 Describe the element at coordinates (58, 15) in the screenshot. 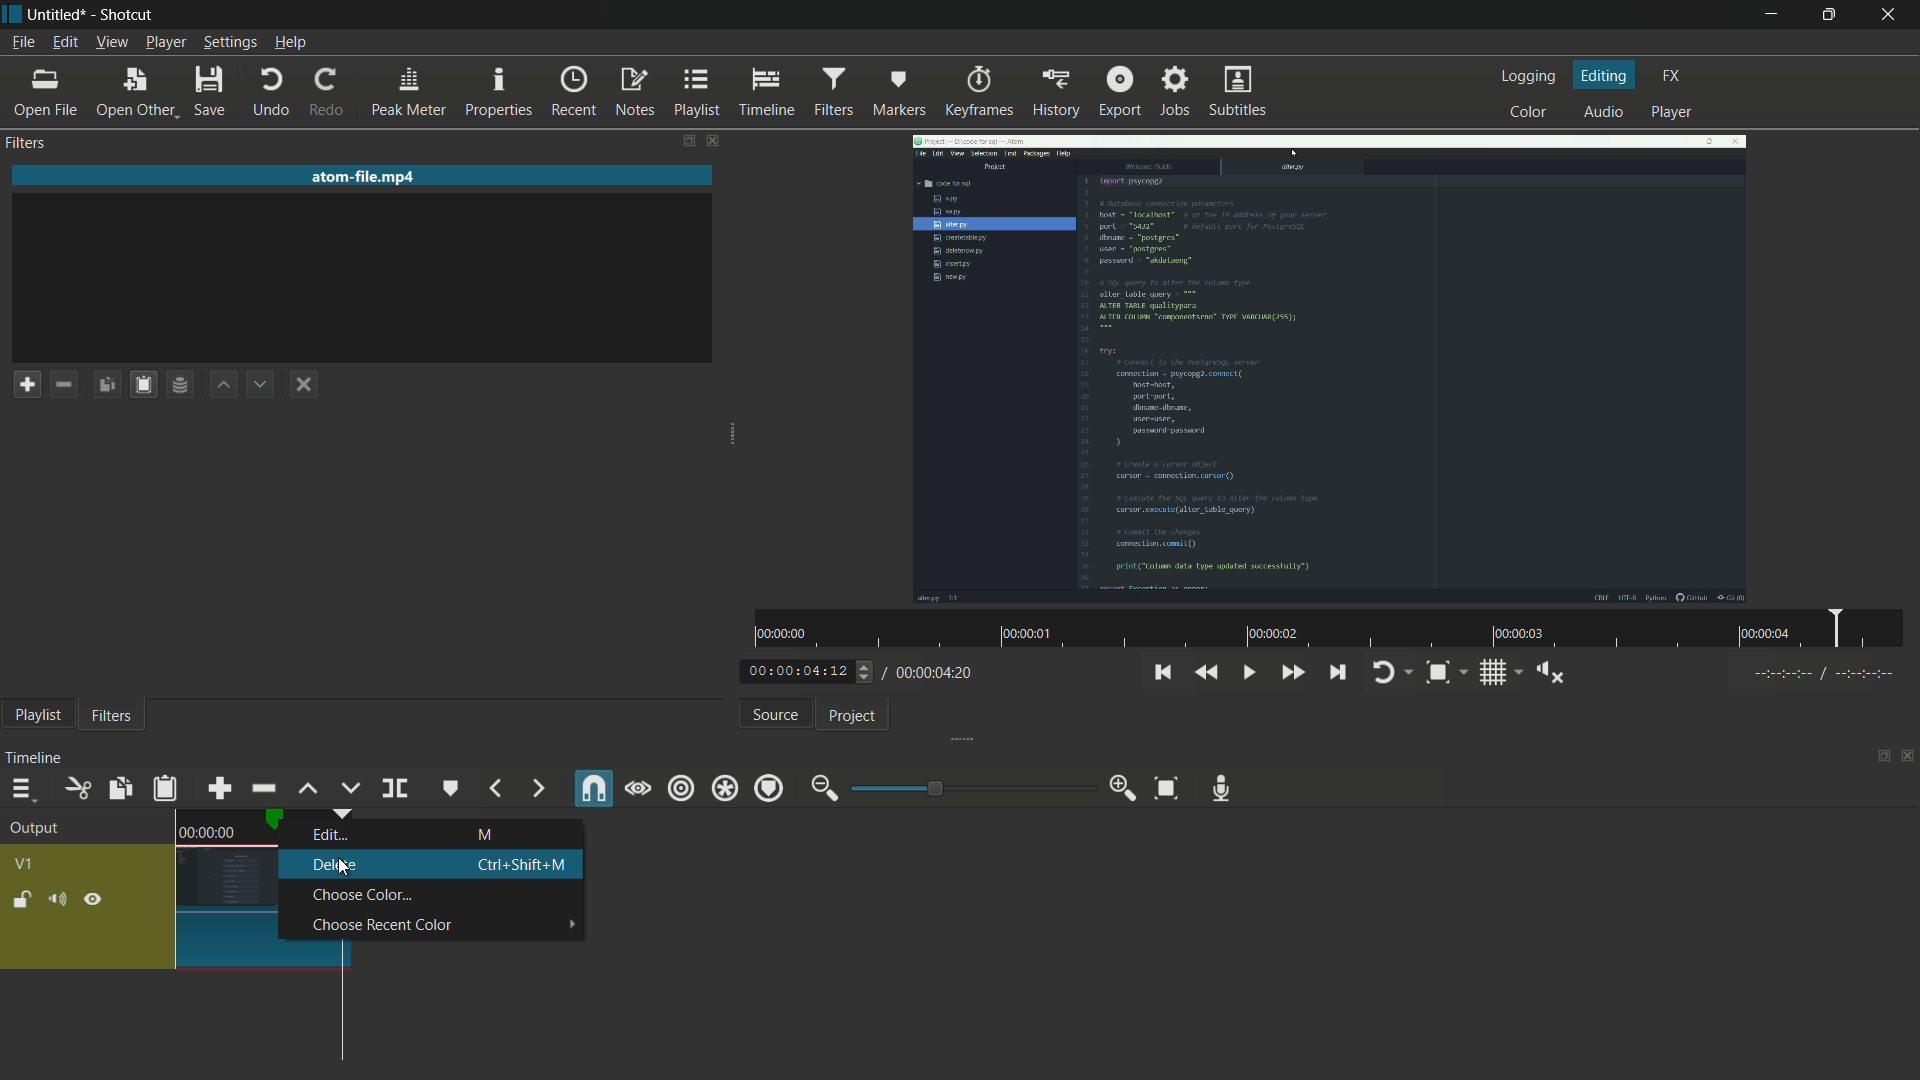

I see `file name` at that location.